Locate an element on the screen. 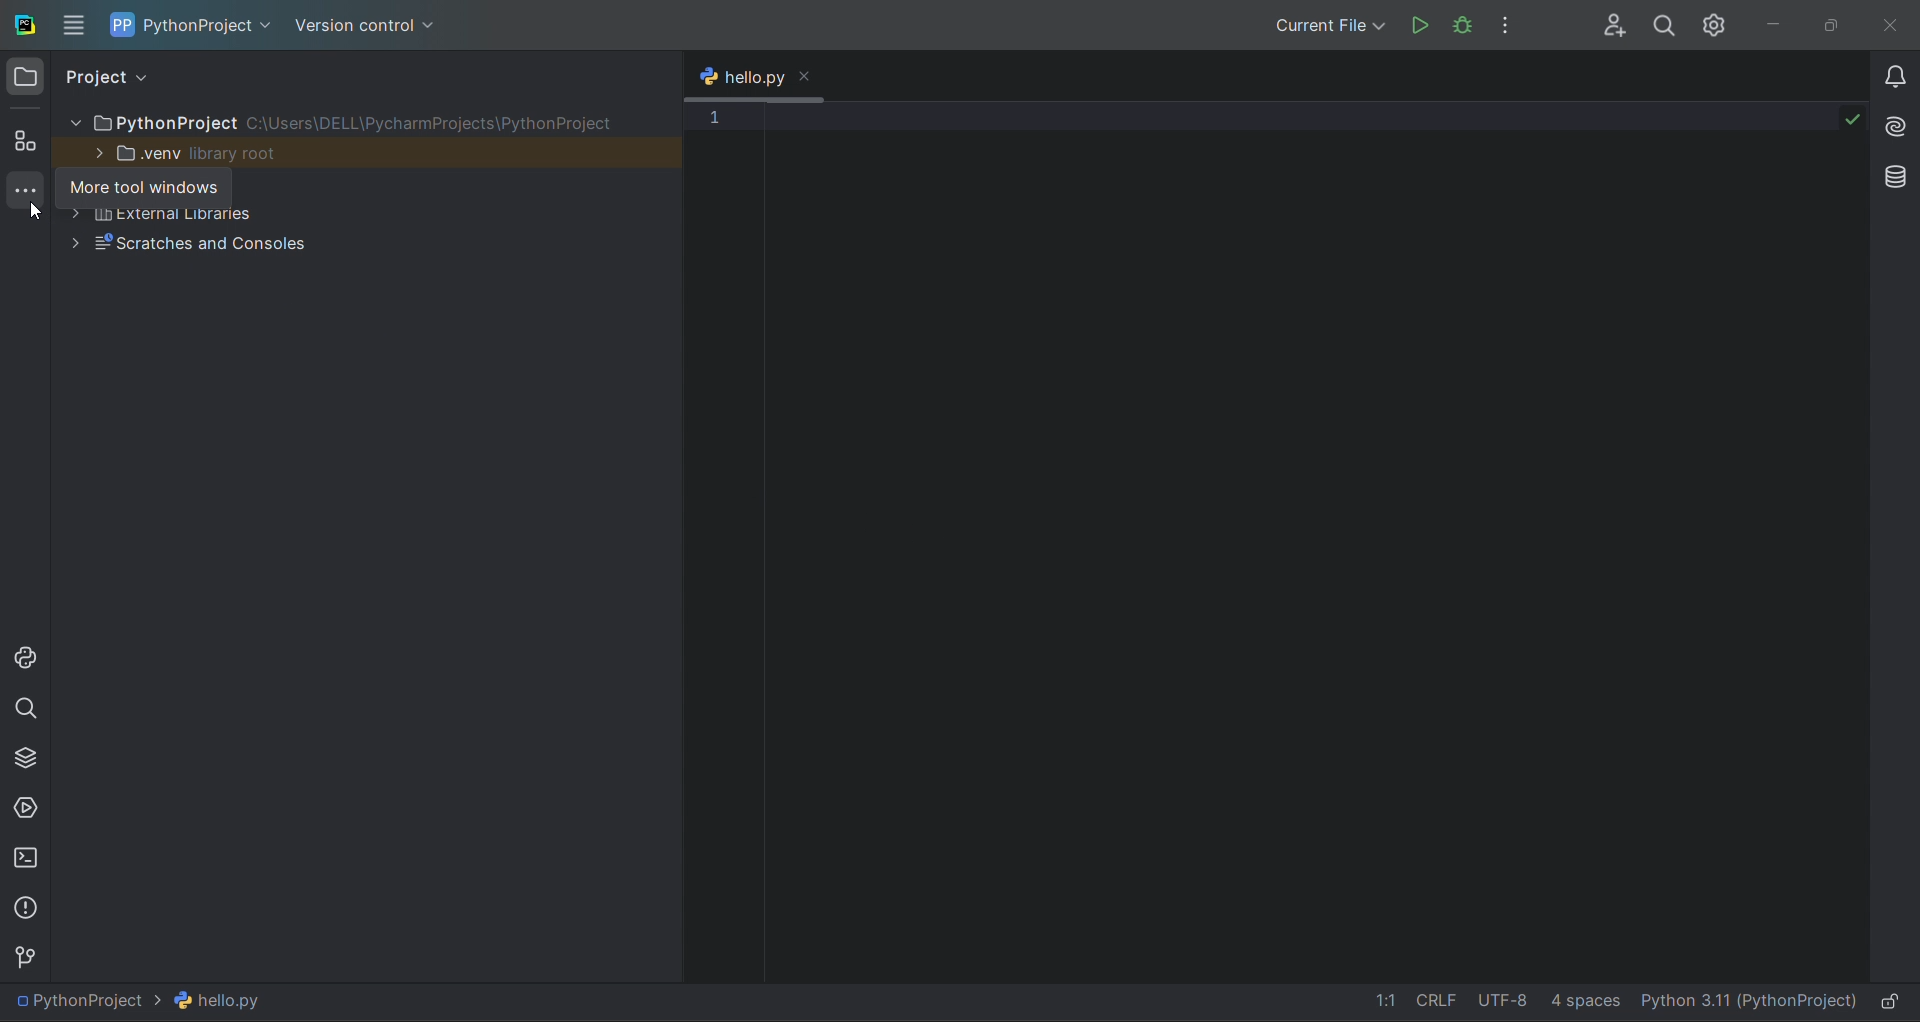 The height and width of the screenshot is (1022, 1920). 1 is located at coordinates (714, 118).